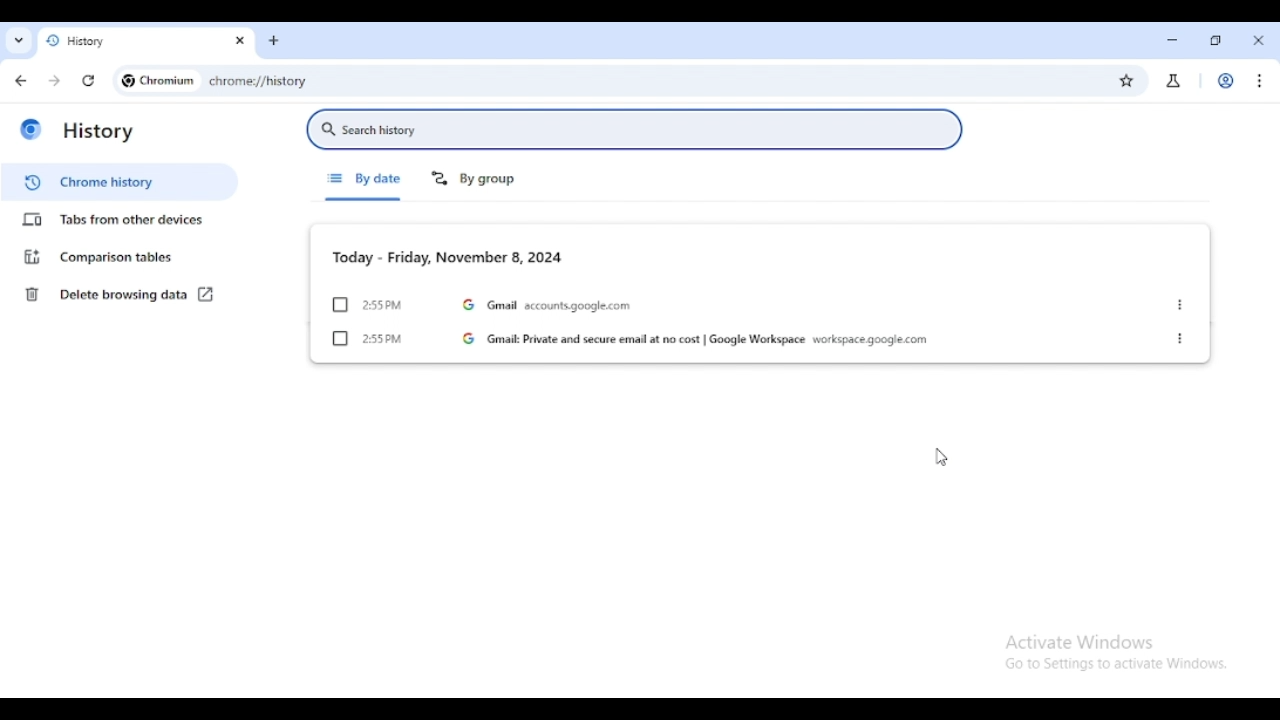 Image resolution: width=1280 pixels, height=720 pixels. I want to click on close tab, so click(240, 42).